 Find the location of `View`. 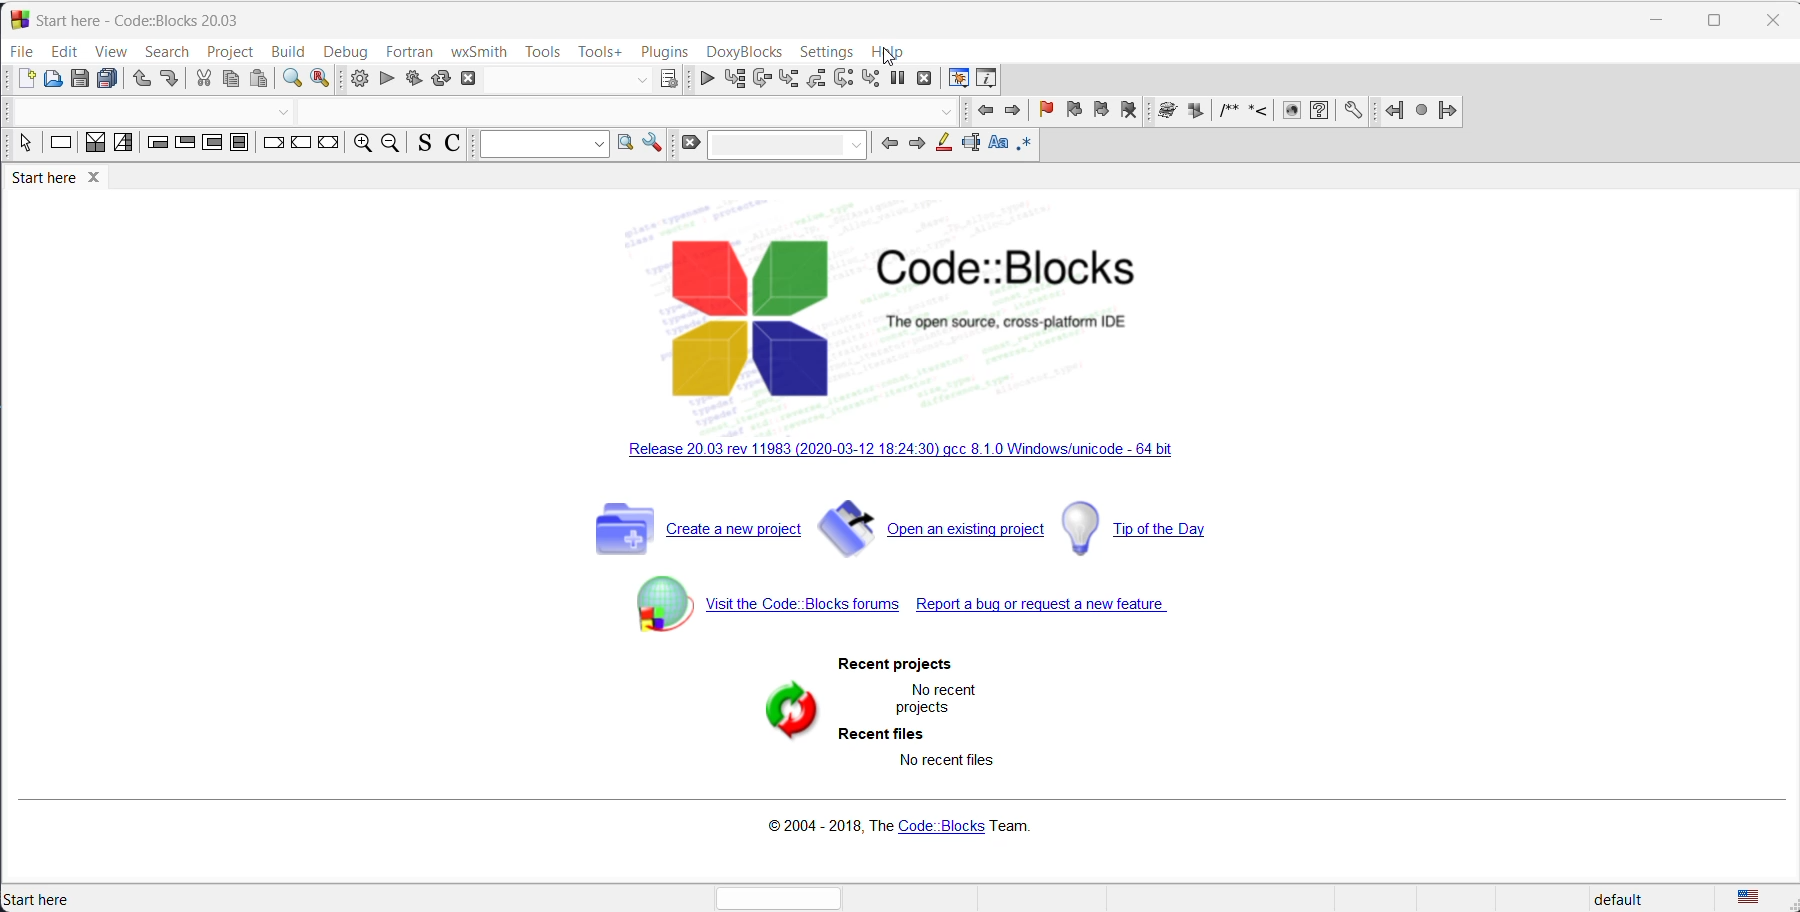

View is located at coordinates (113, 51).